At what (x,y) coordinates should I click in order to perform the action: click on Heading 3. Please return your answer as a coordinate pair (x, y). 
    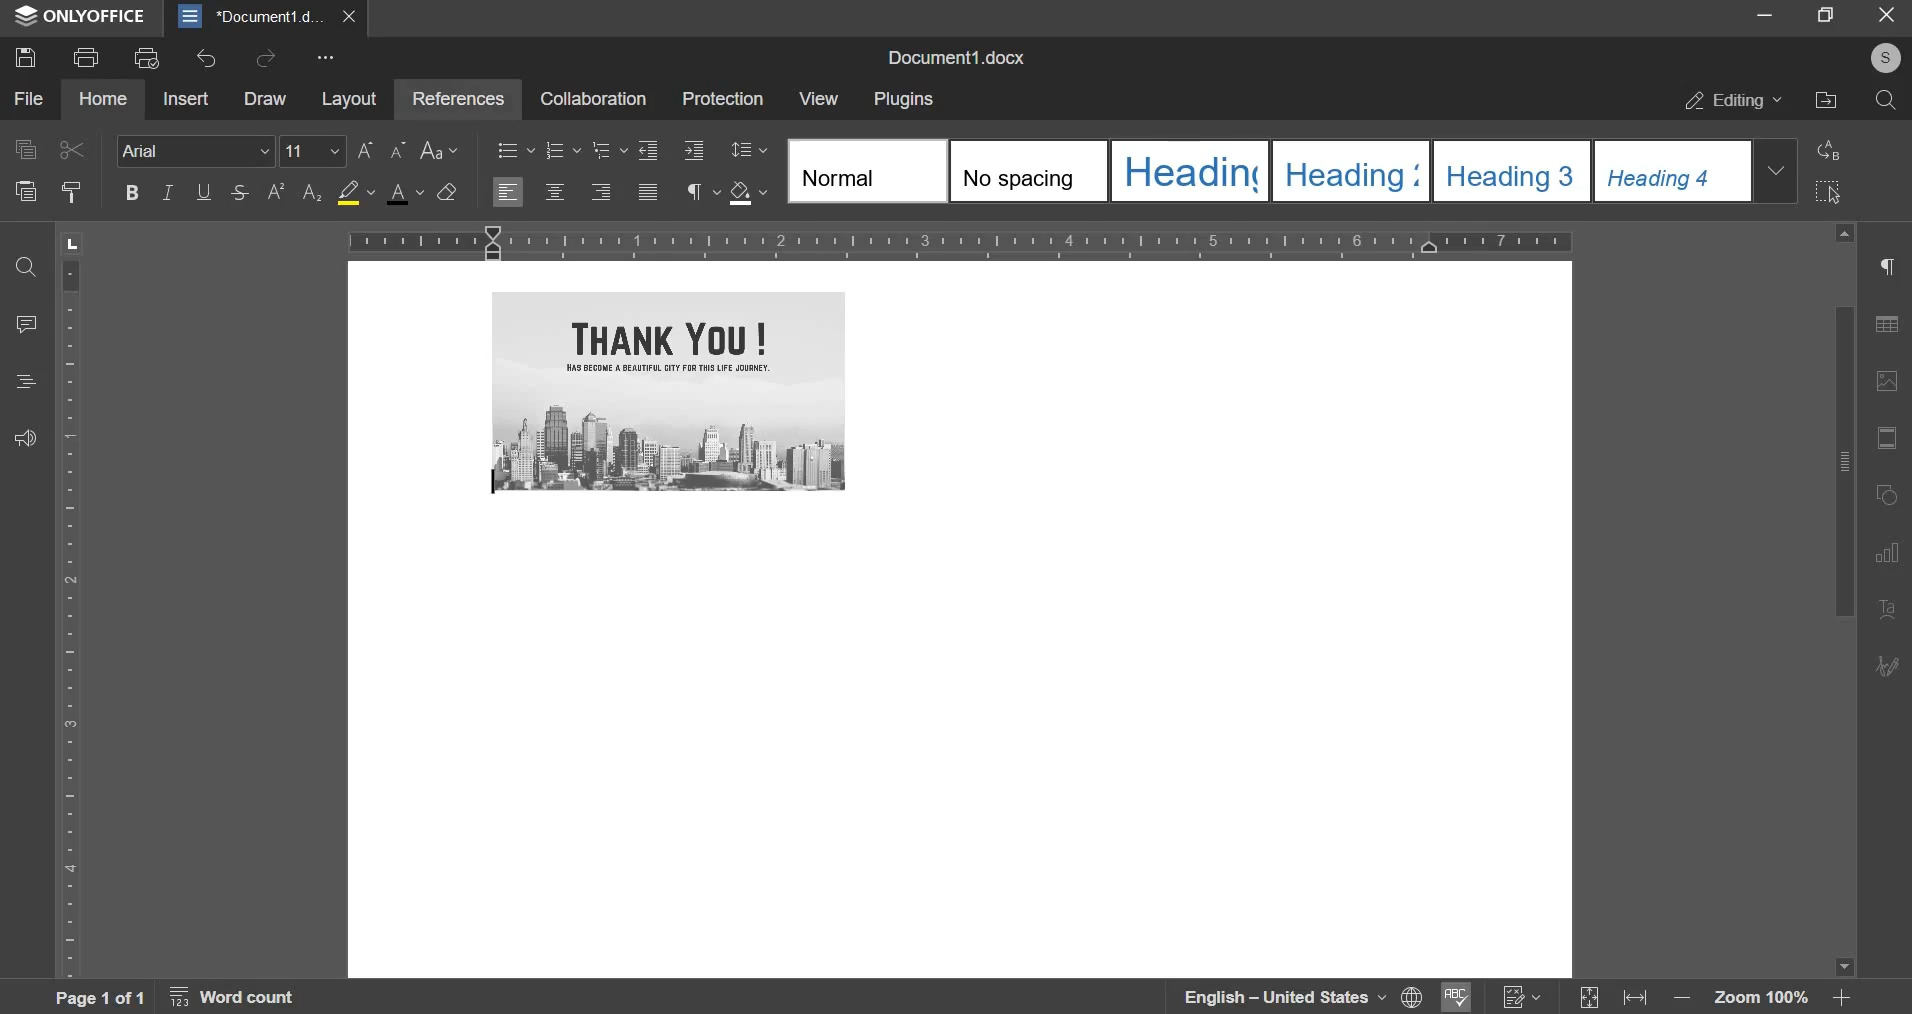
    Looking at the image, I should click on (1512, 171).